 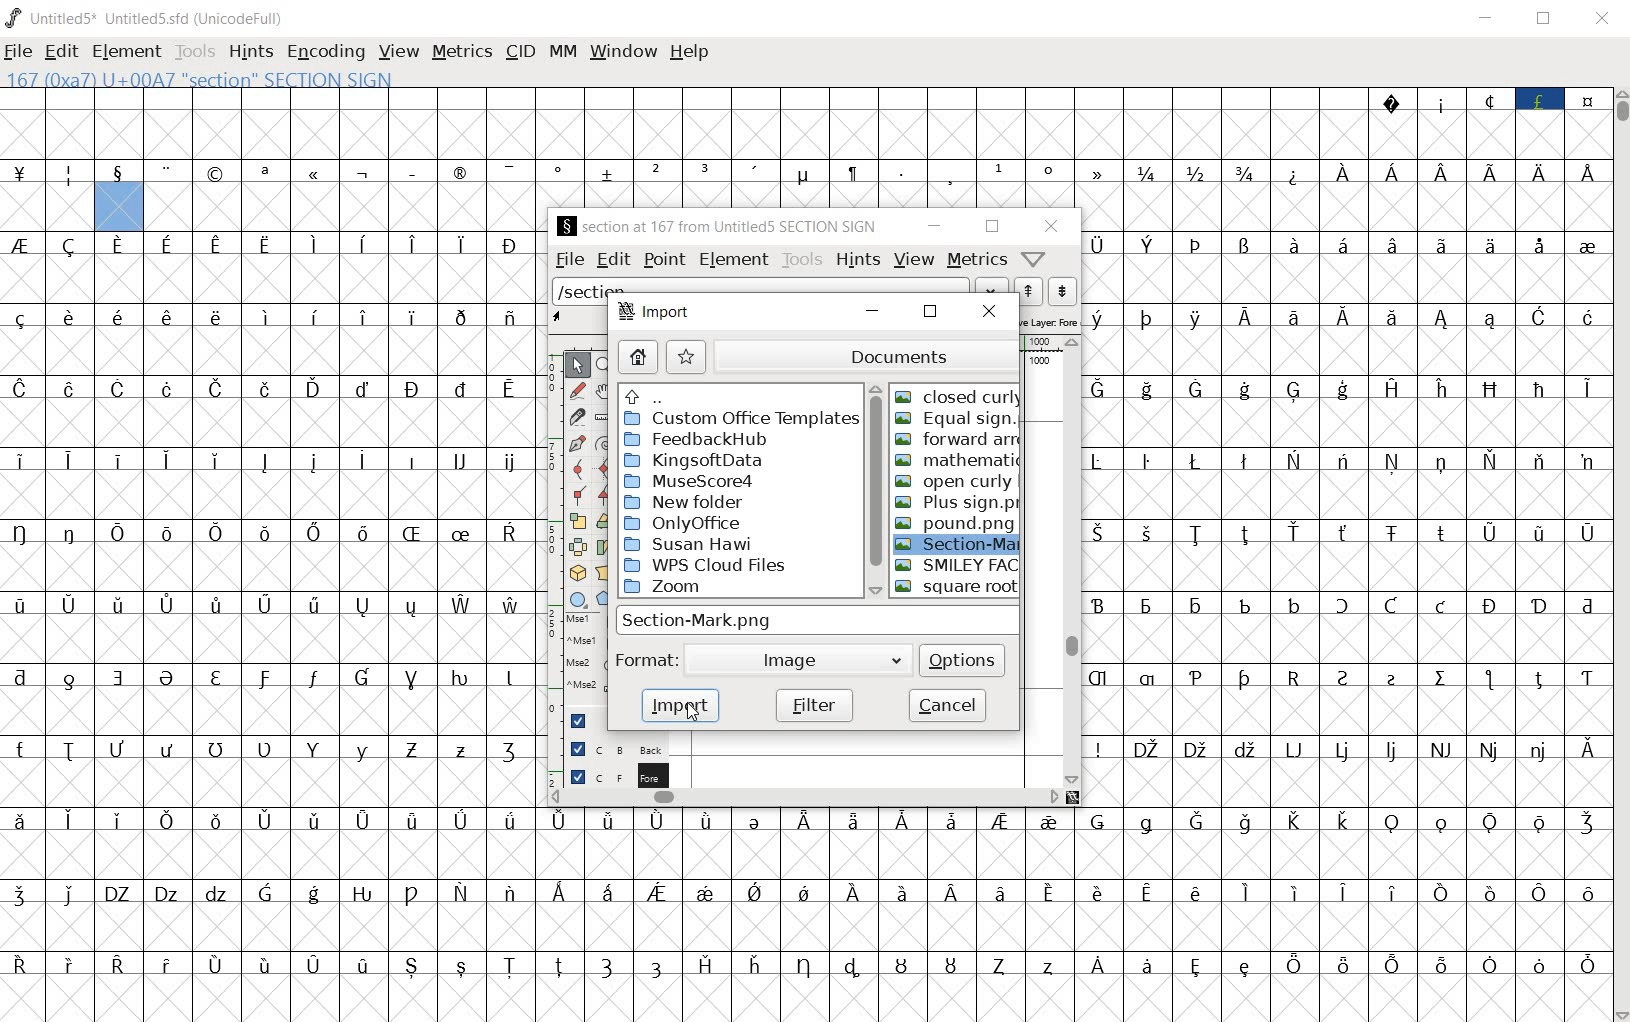 What do you see at coordinates (606, 467) in the screenshot?
I see `add a curve point always either horizontal or vertical` at bounding box center [606, 467].